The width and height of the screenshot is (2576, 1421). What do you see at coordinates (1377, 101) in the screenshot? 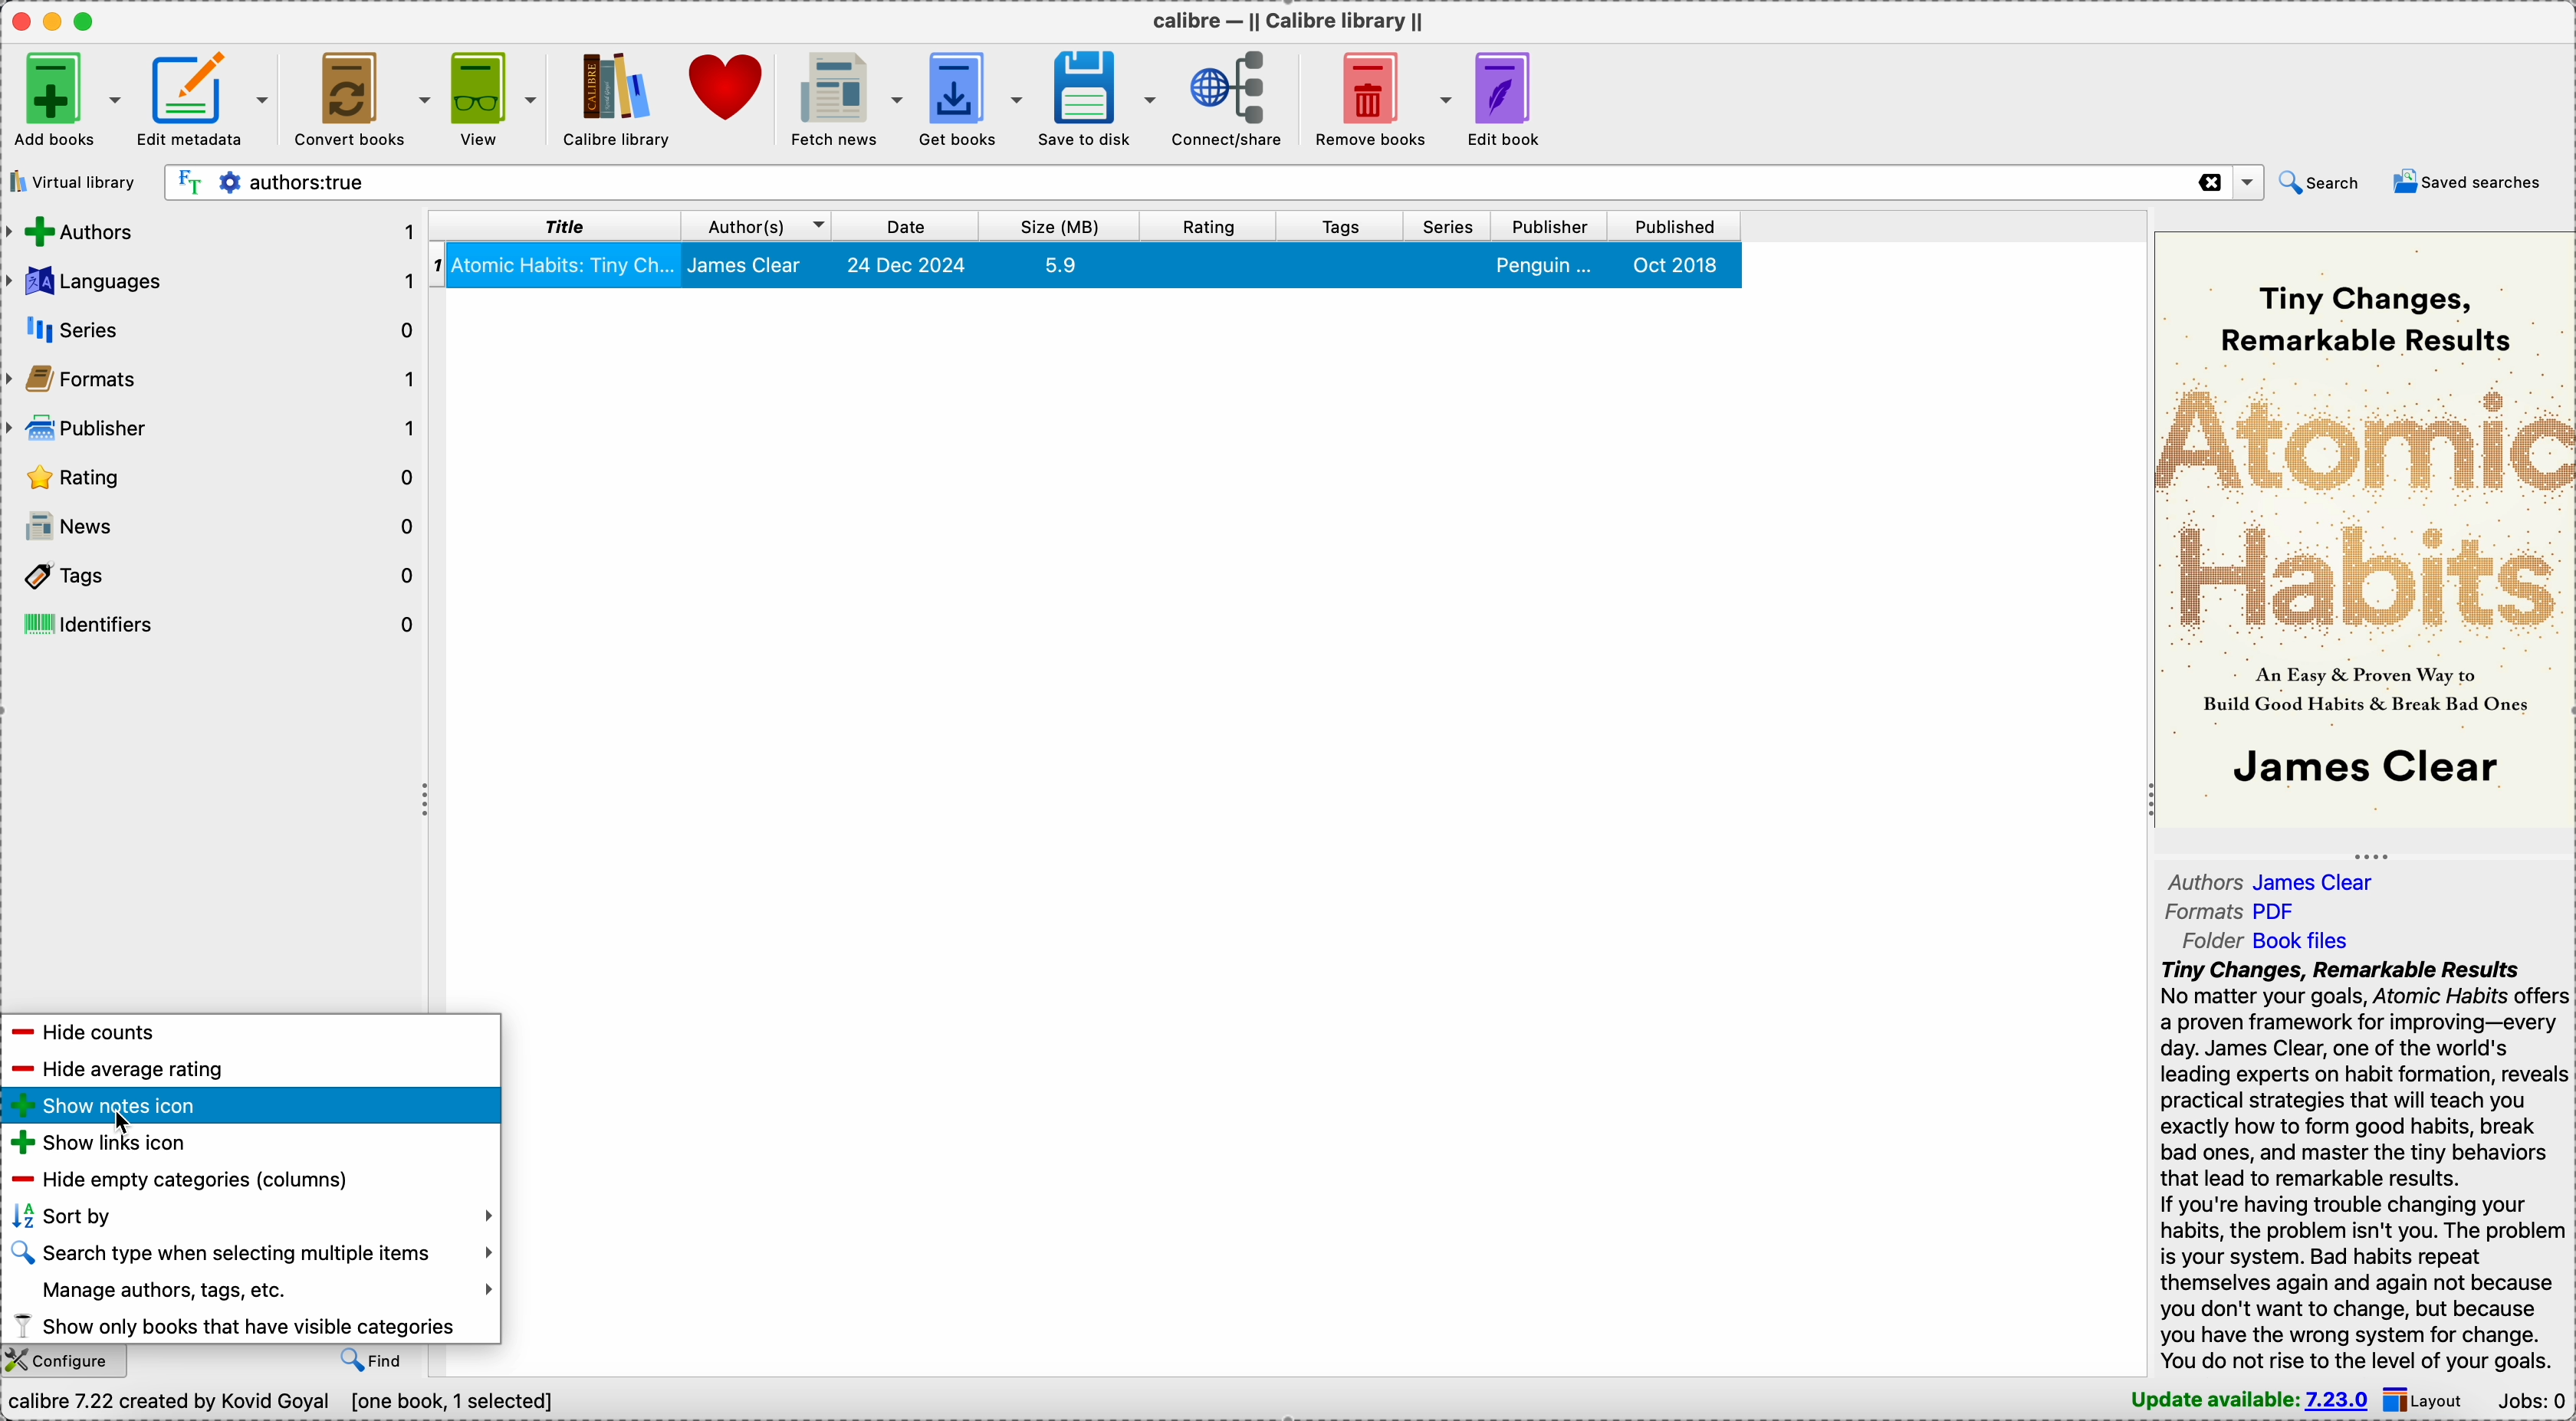
I see `remove books` at bounding box center [1377, 101].